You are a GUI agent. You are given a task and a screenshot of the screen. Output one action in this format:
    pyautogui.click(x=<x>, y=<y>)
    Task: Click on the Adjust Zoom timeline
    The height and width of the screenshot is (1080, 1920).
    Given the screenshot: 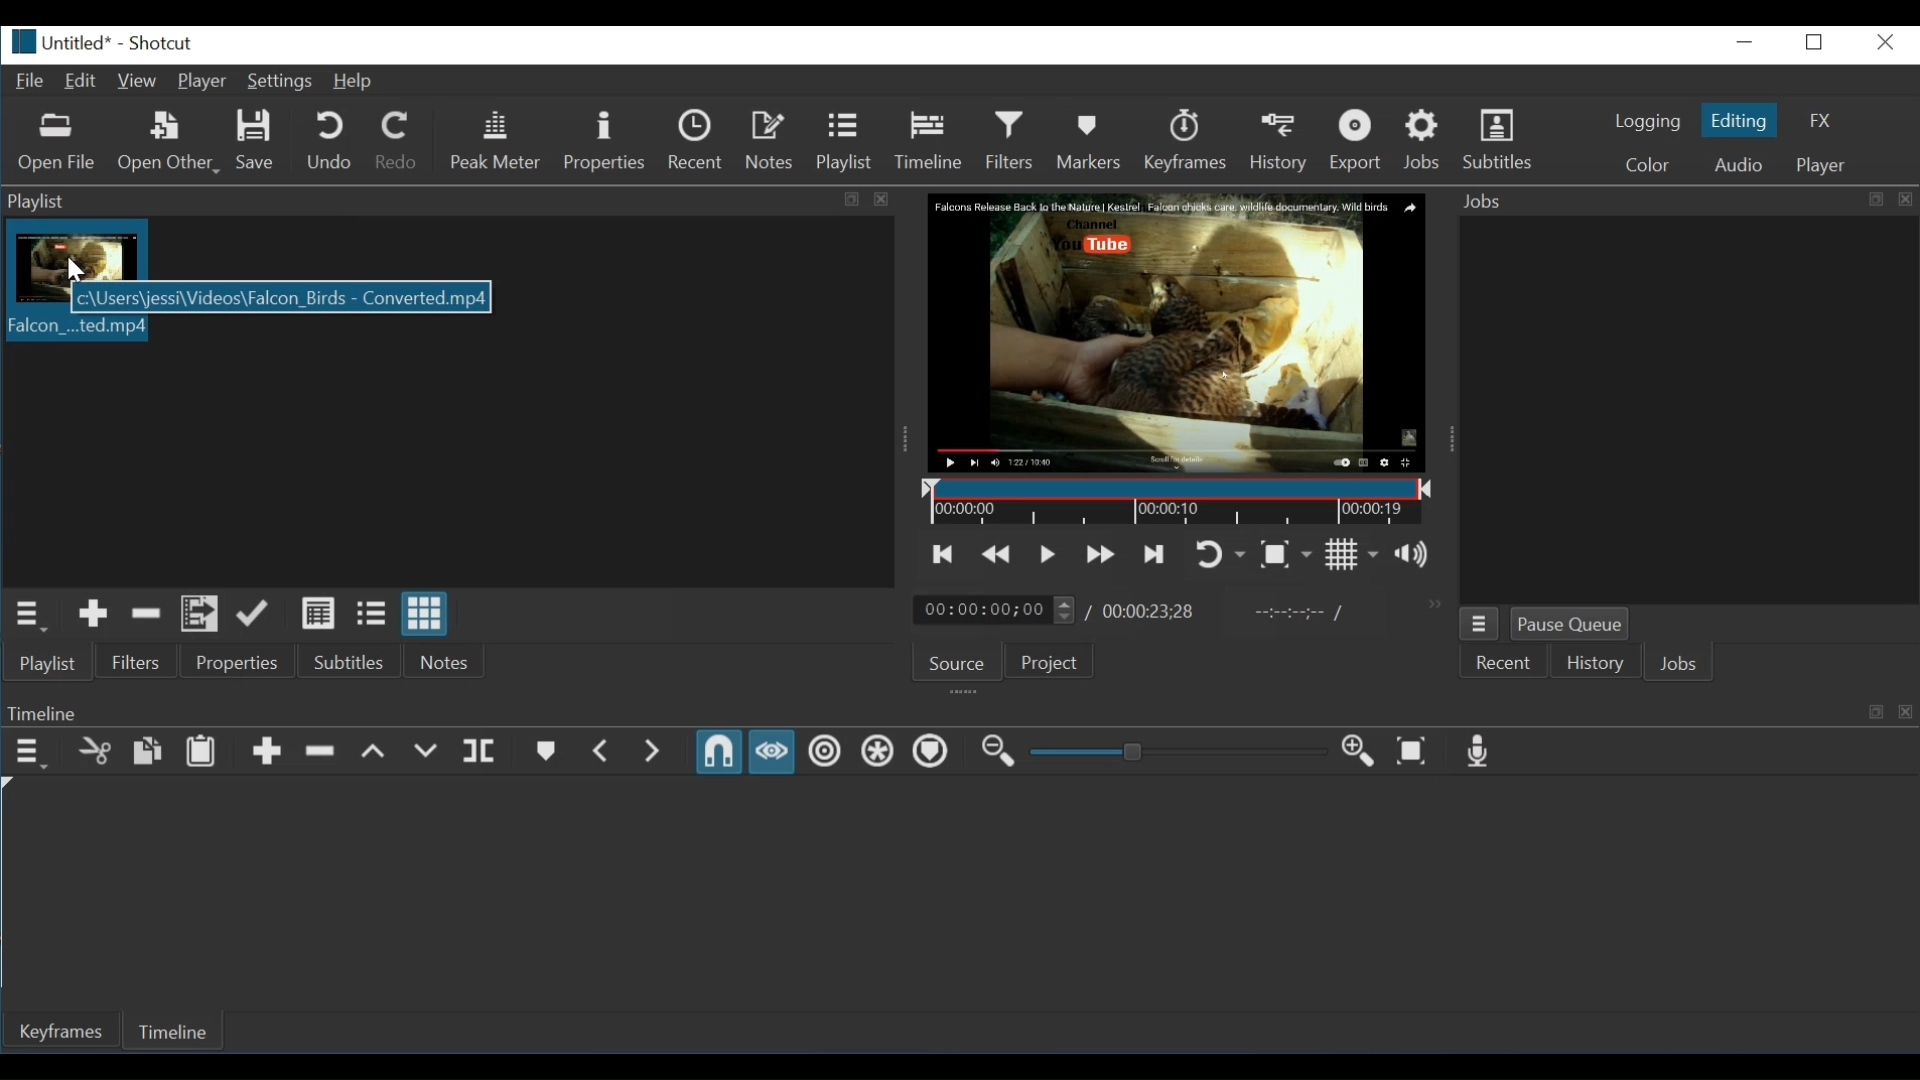 What is the action you would take?
    pyautogui.click(x=1175, y=751)
    